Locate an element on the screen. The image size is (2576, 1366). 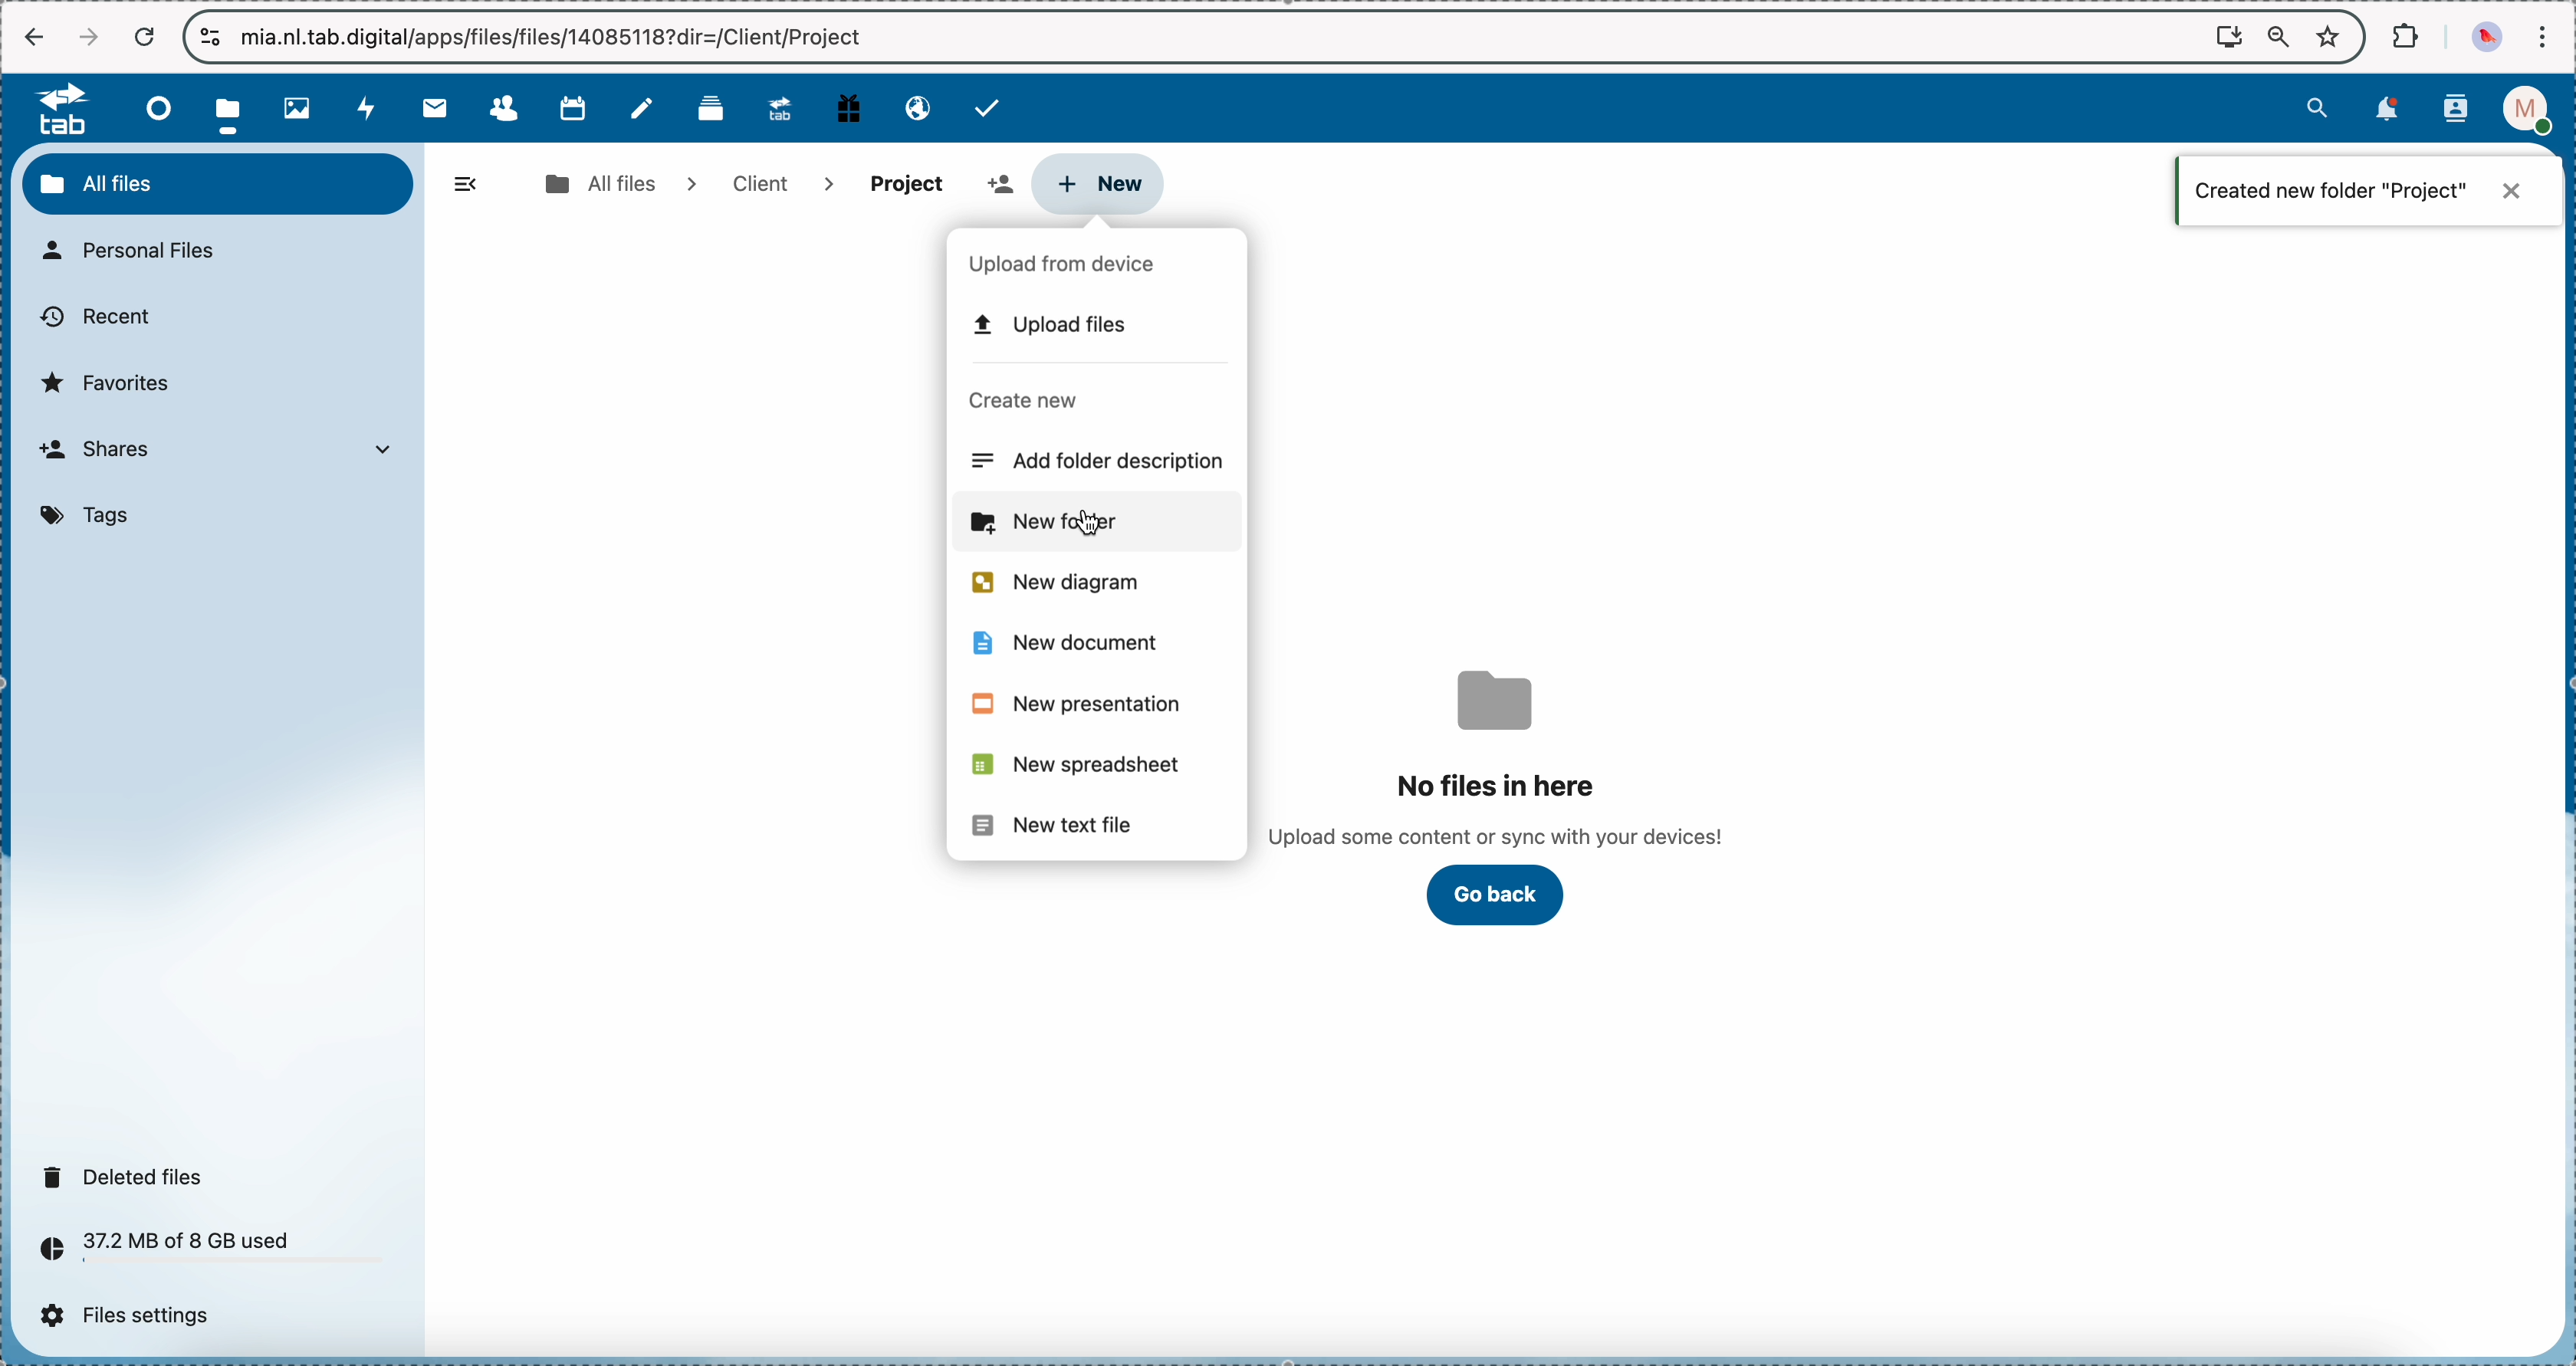
client is located at coordinates (773, 184).